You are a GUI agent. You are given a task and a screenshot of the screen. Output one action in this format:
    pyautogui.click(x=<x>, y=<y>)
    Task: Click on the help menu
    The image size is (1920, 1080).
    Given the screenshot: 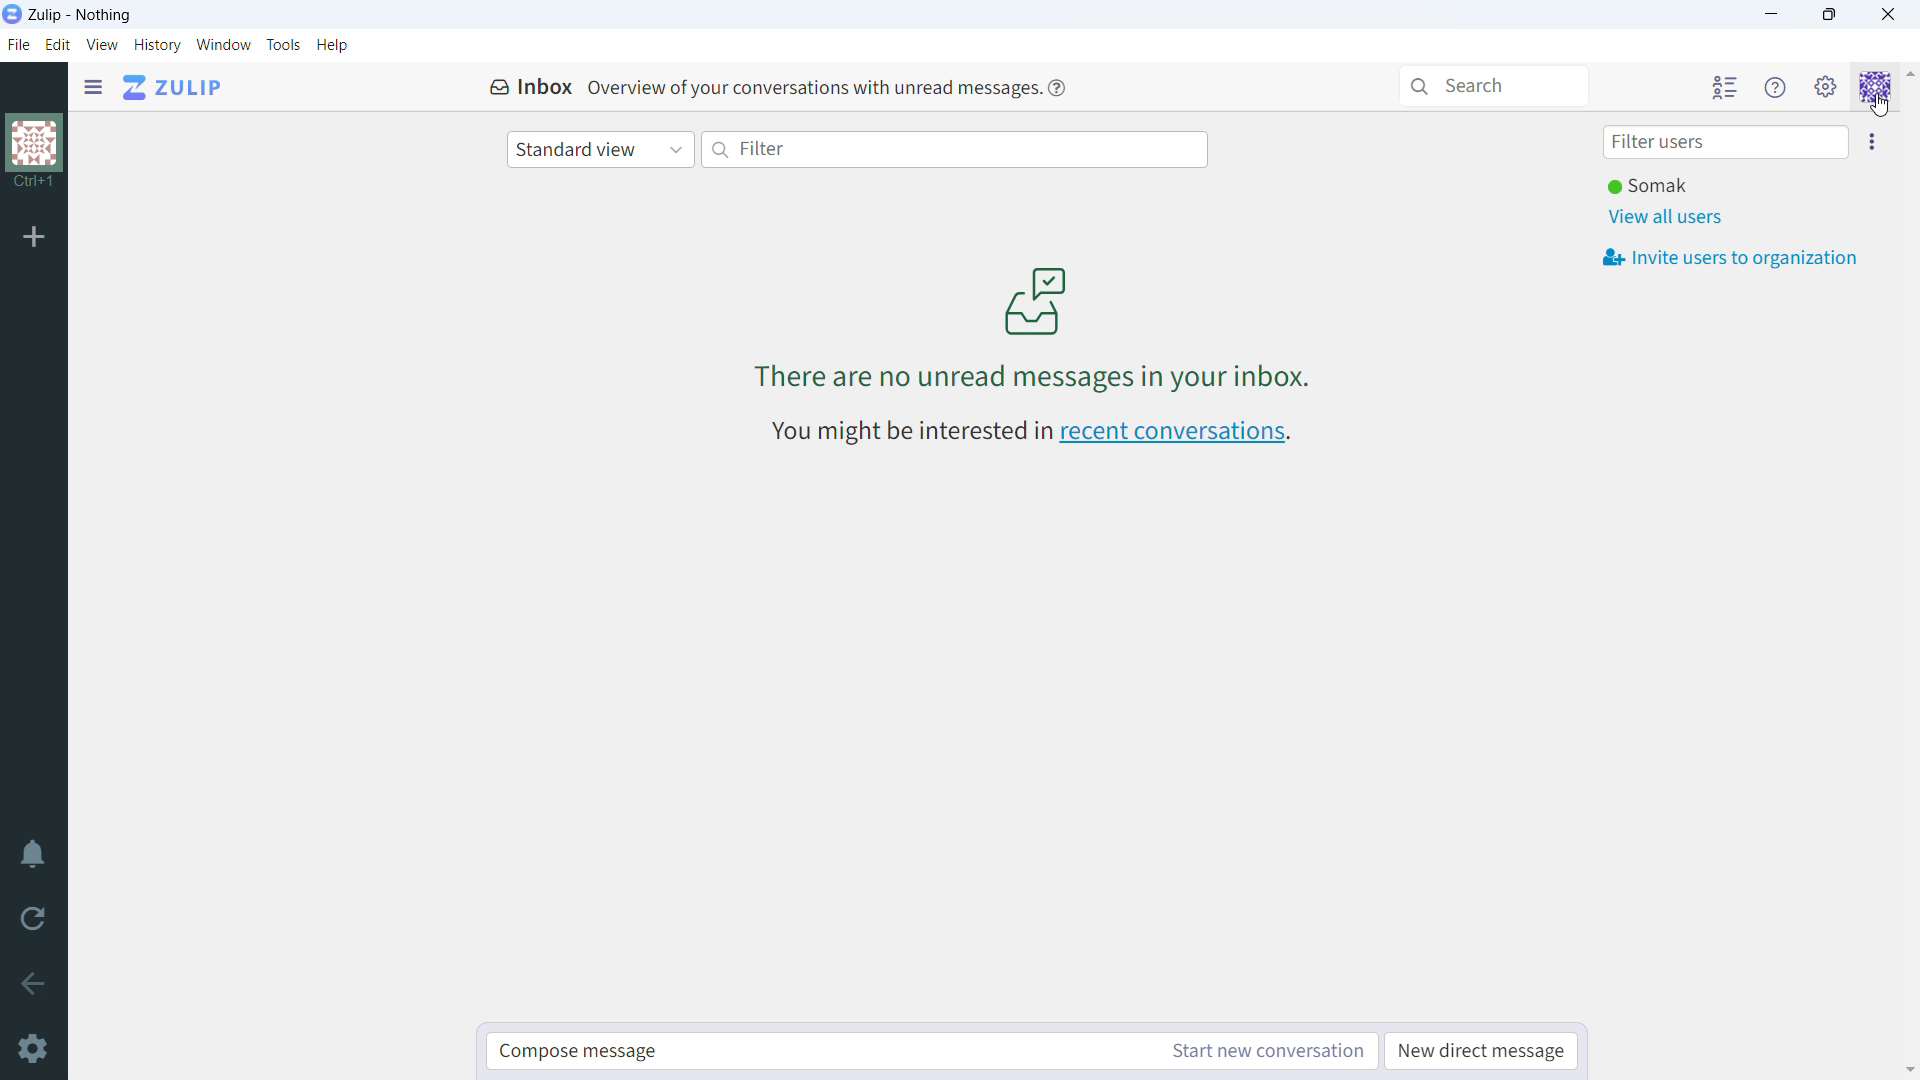 What is the action you would take?
    pyautogui.click(x=1776, y=86)
    